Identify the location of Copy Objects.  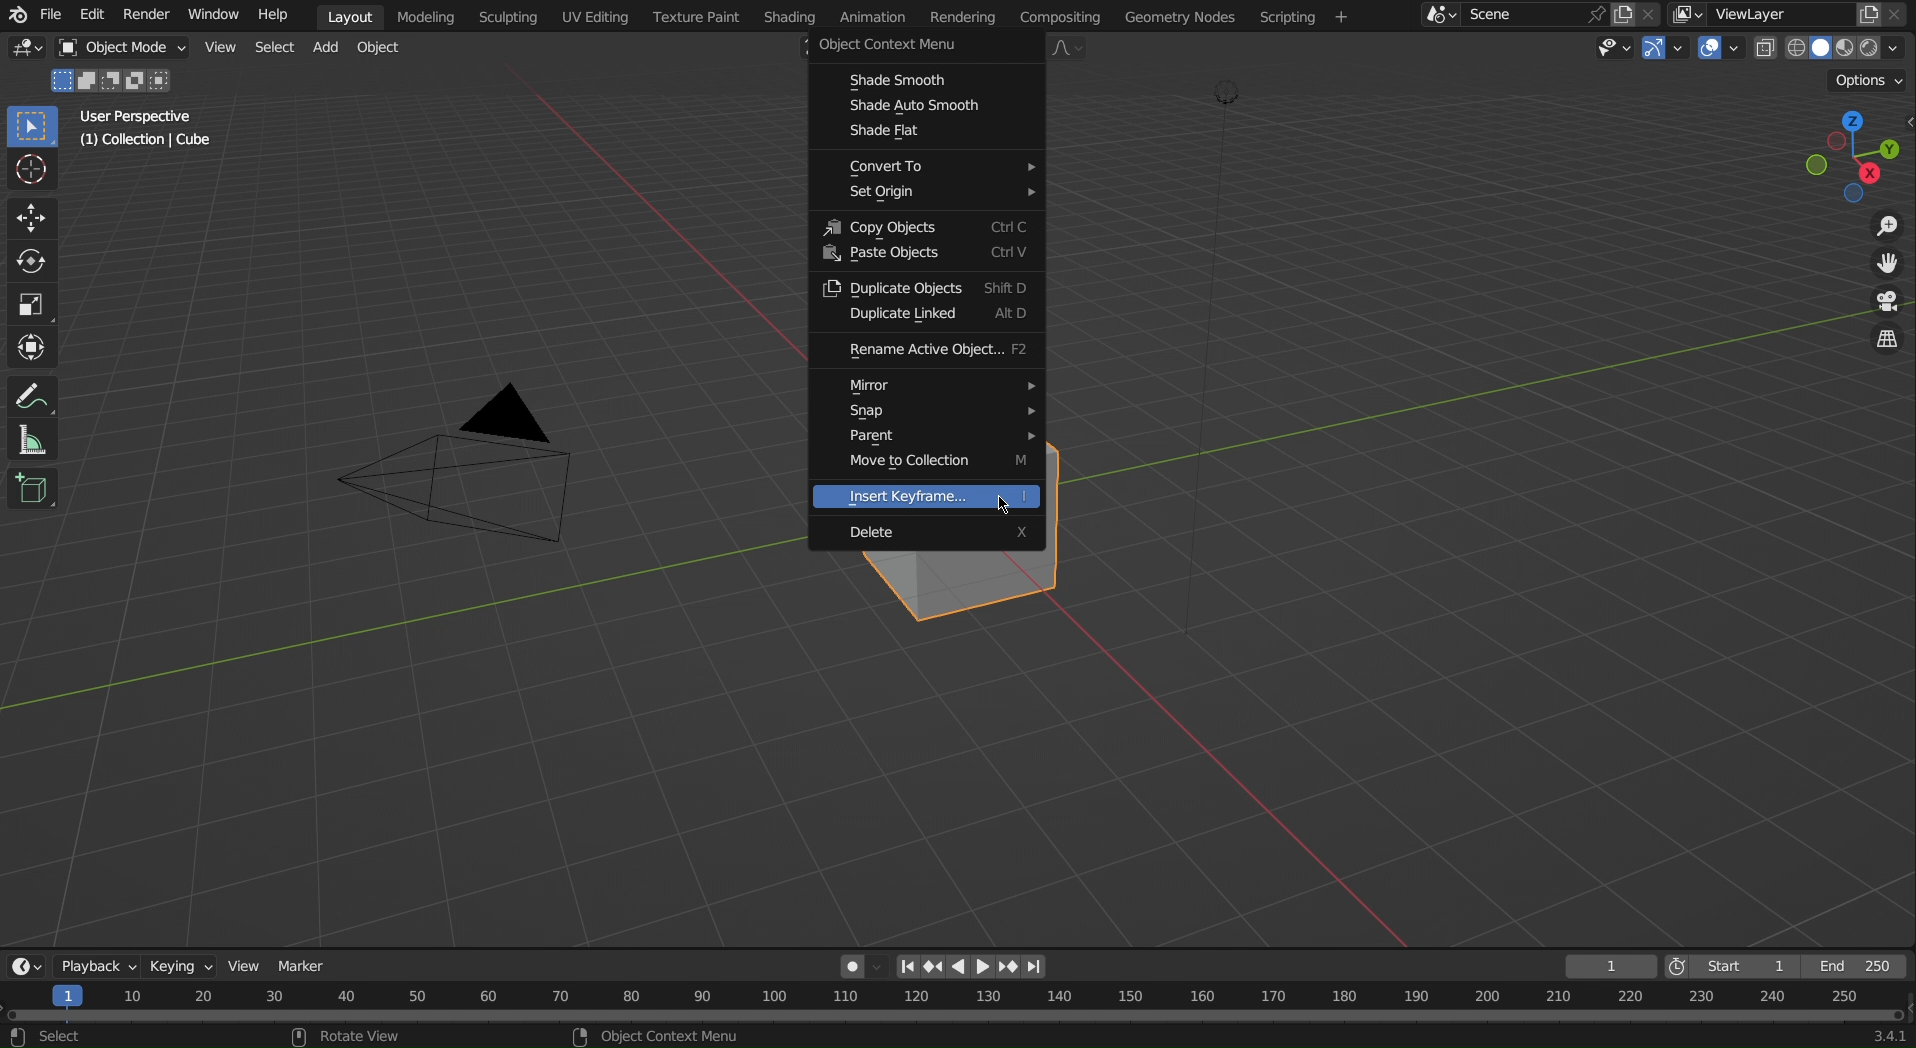
(925, 225).